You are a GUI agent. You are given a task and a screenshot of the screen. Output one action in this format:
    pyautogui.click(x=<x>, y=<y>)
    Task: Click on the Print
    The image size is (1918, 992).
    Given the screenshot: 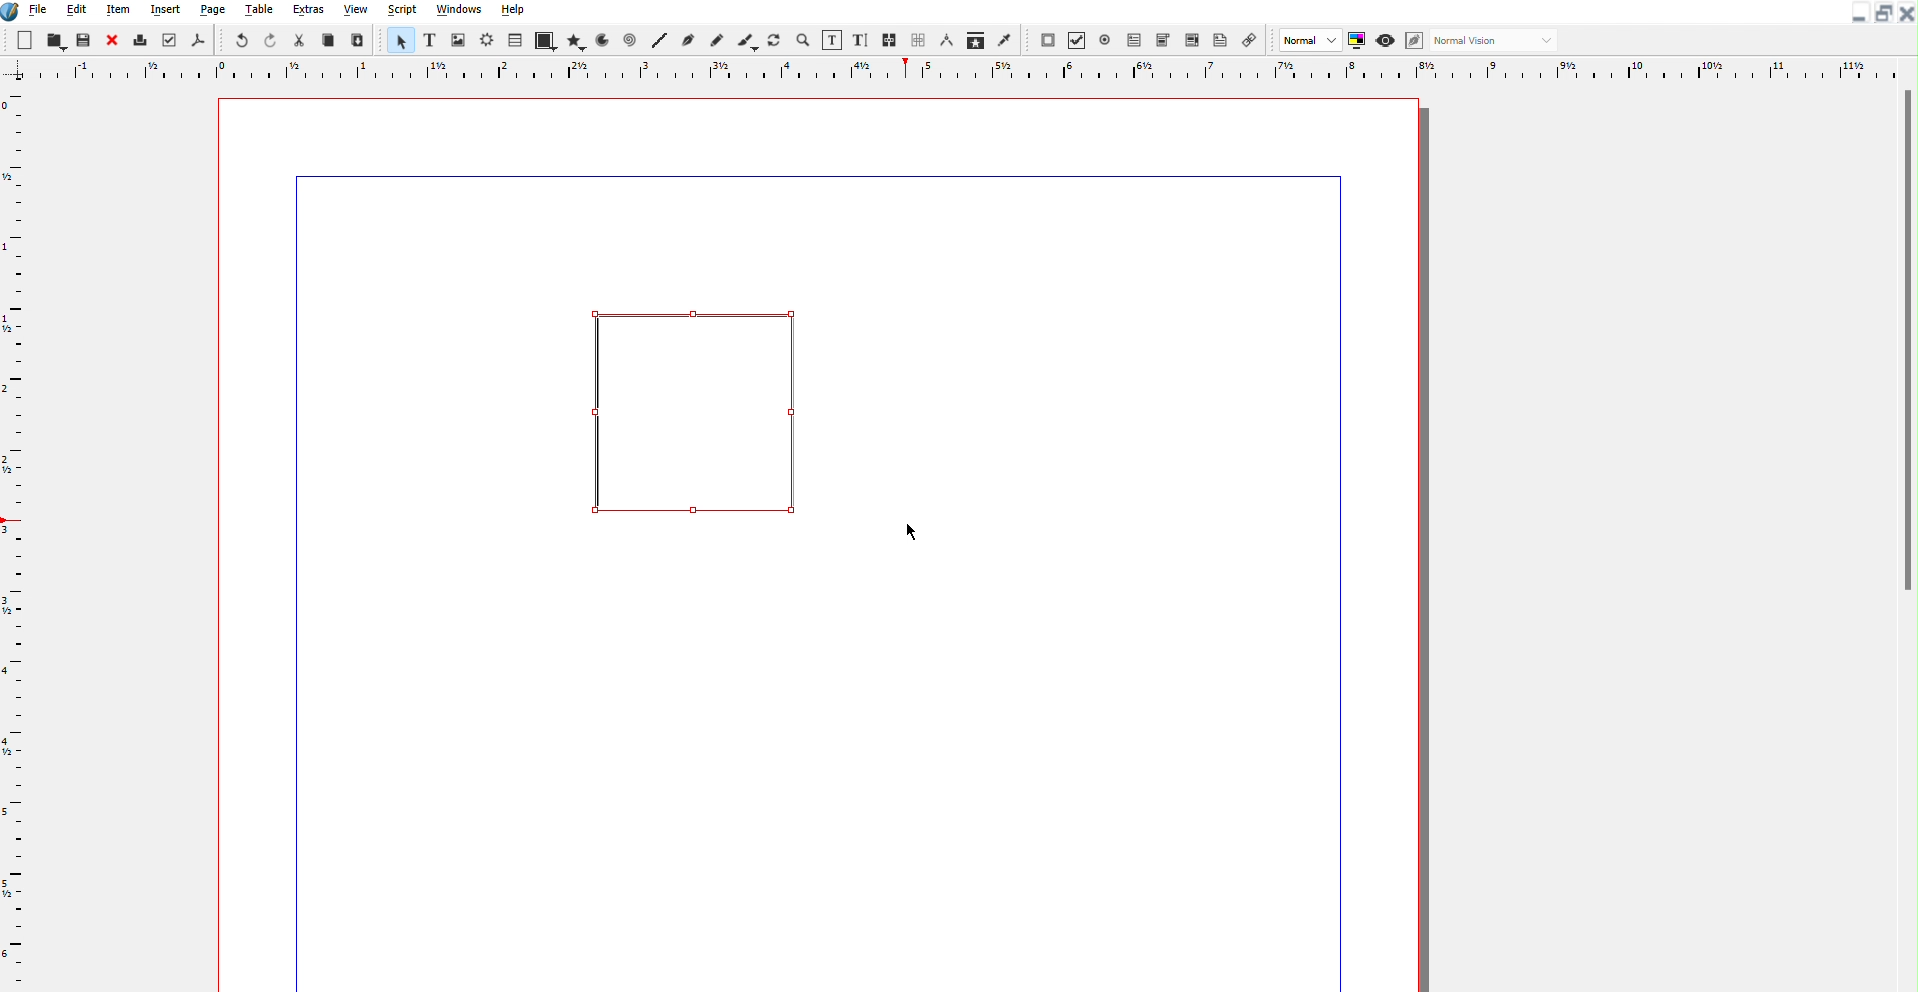 What is the action you would take?
    pyautogui.click(x=138, y=40)
    